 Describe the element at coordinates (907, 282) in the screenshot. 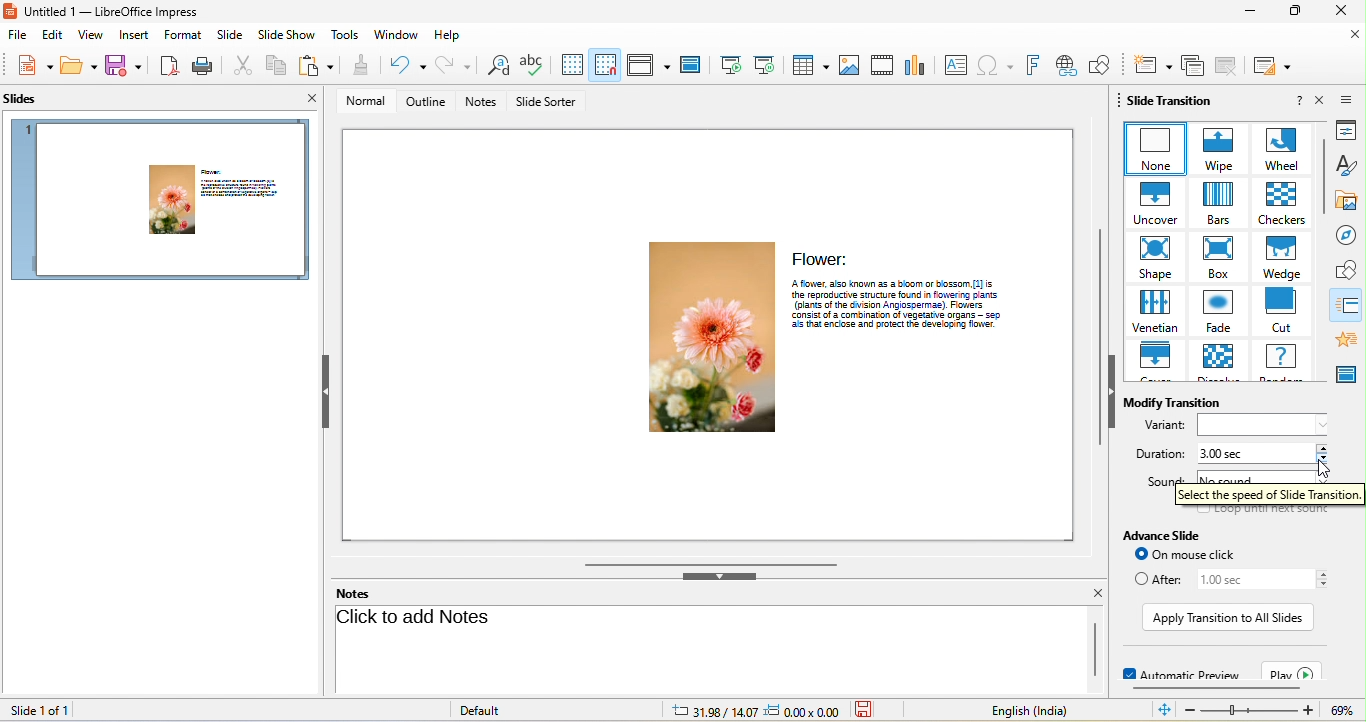

I see `"A flower, also known as a bloom or blossom, [1] is` at that location.